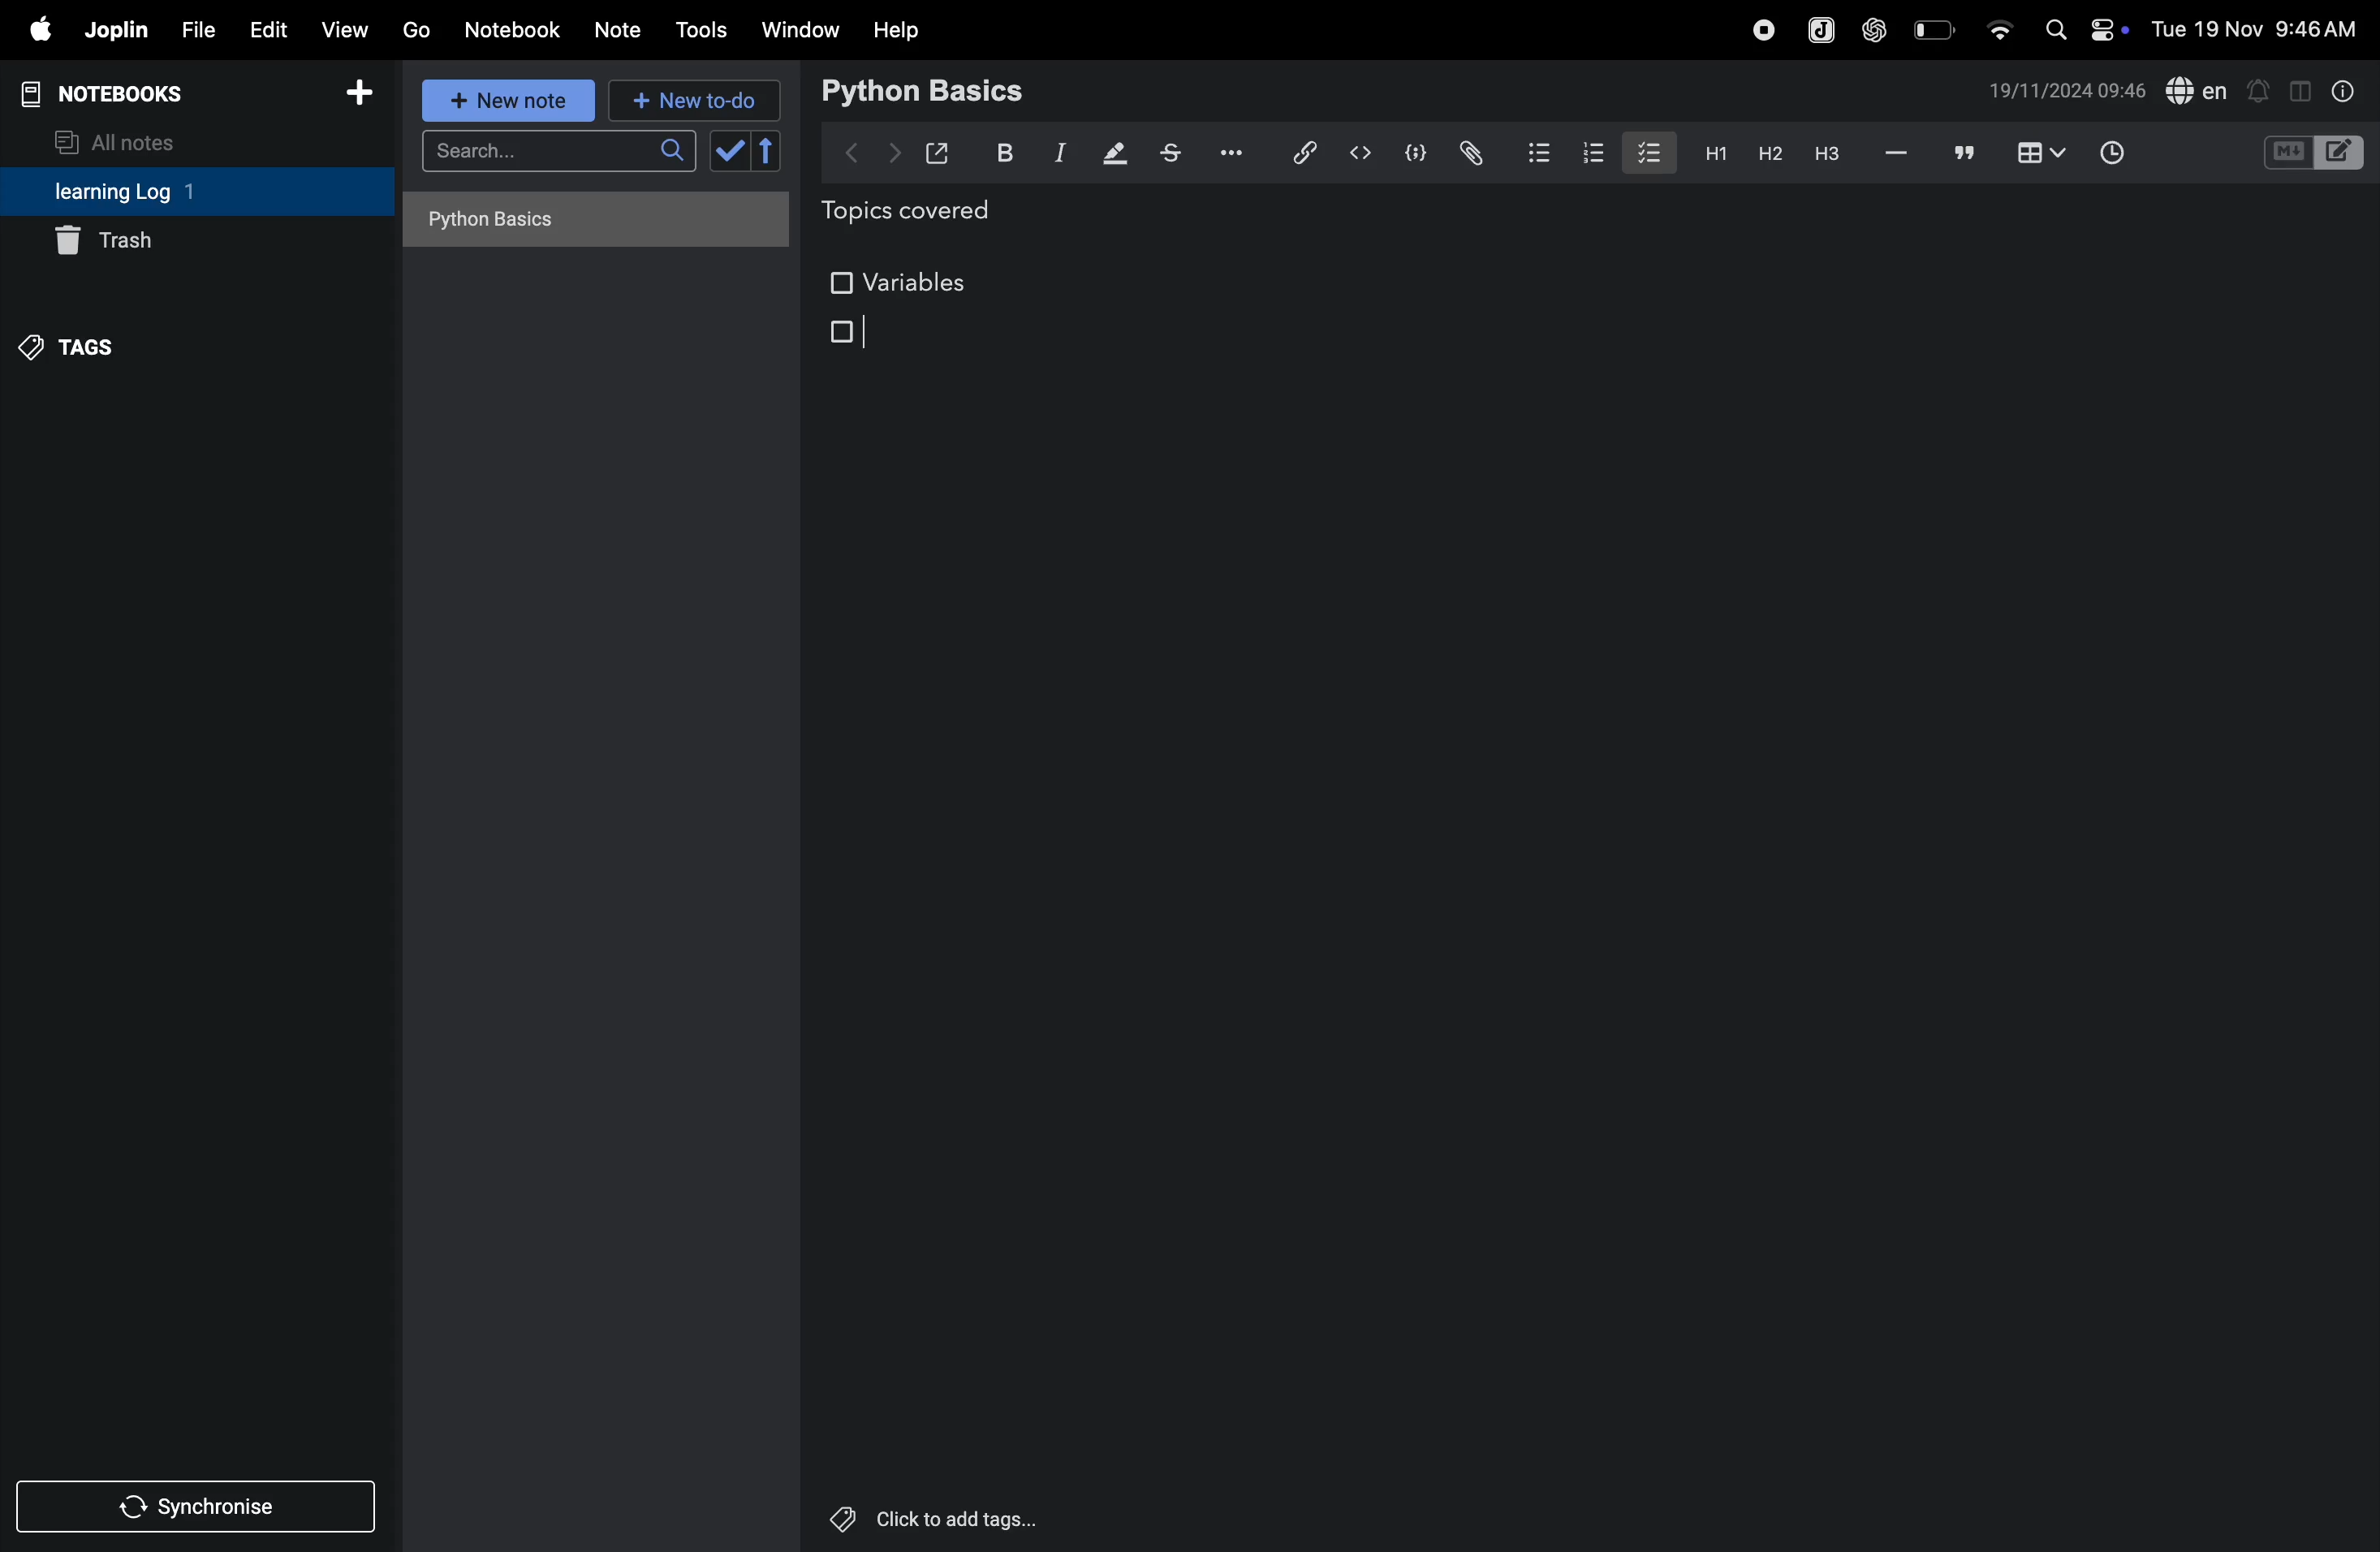 Image resolution: width=2380 pixels, height=1552 pixels. Describe the element at coordinates (2082, 27) in the screenshot. I see `apple widgets` at that location.